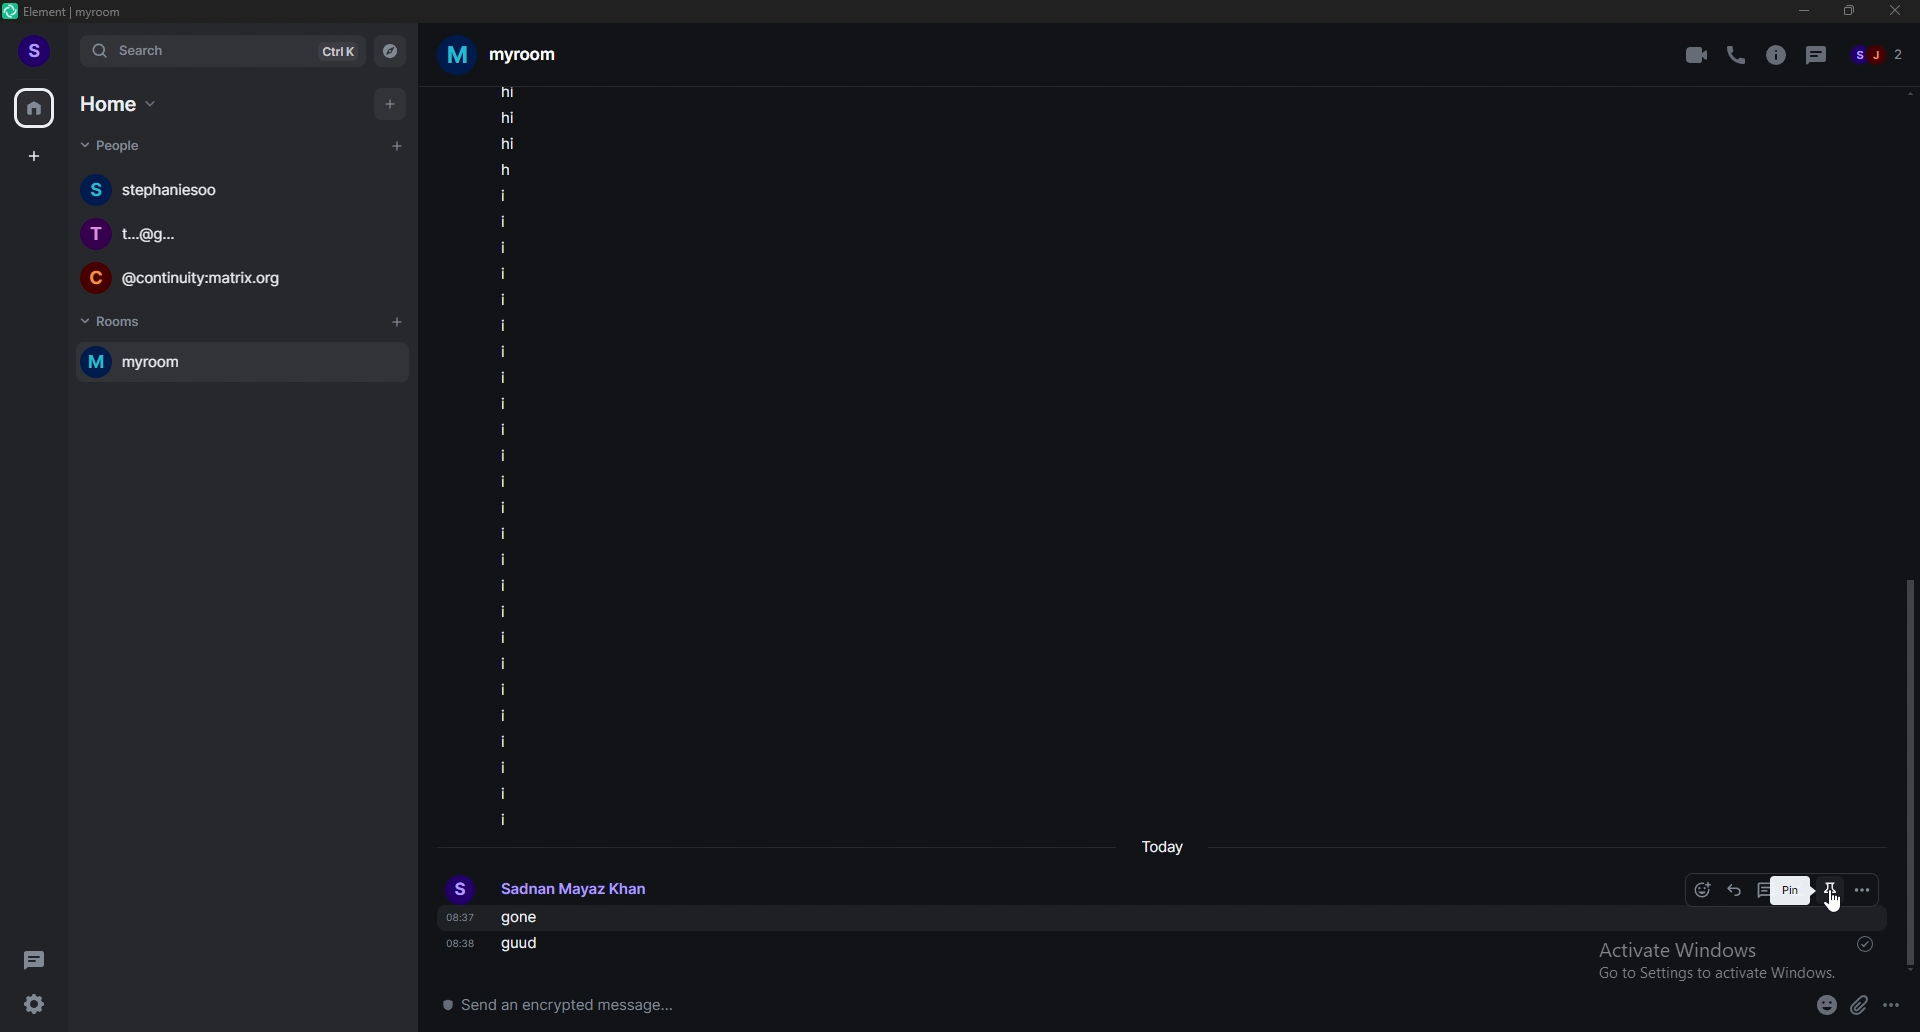  Describe the element at coordinates (457, 945) in the screenshot. I see `time` at that location.